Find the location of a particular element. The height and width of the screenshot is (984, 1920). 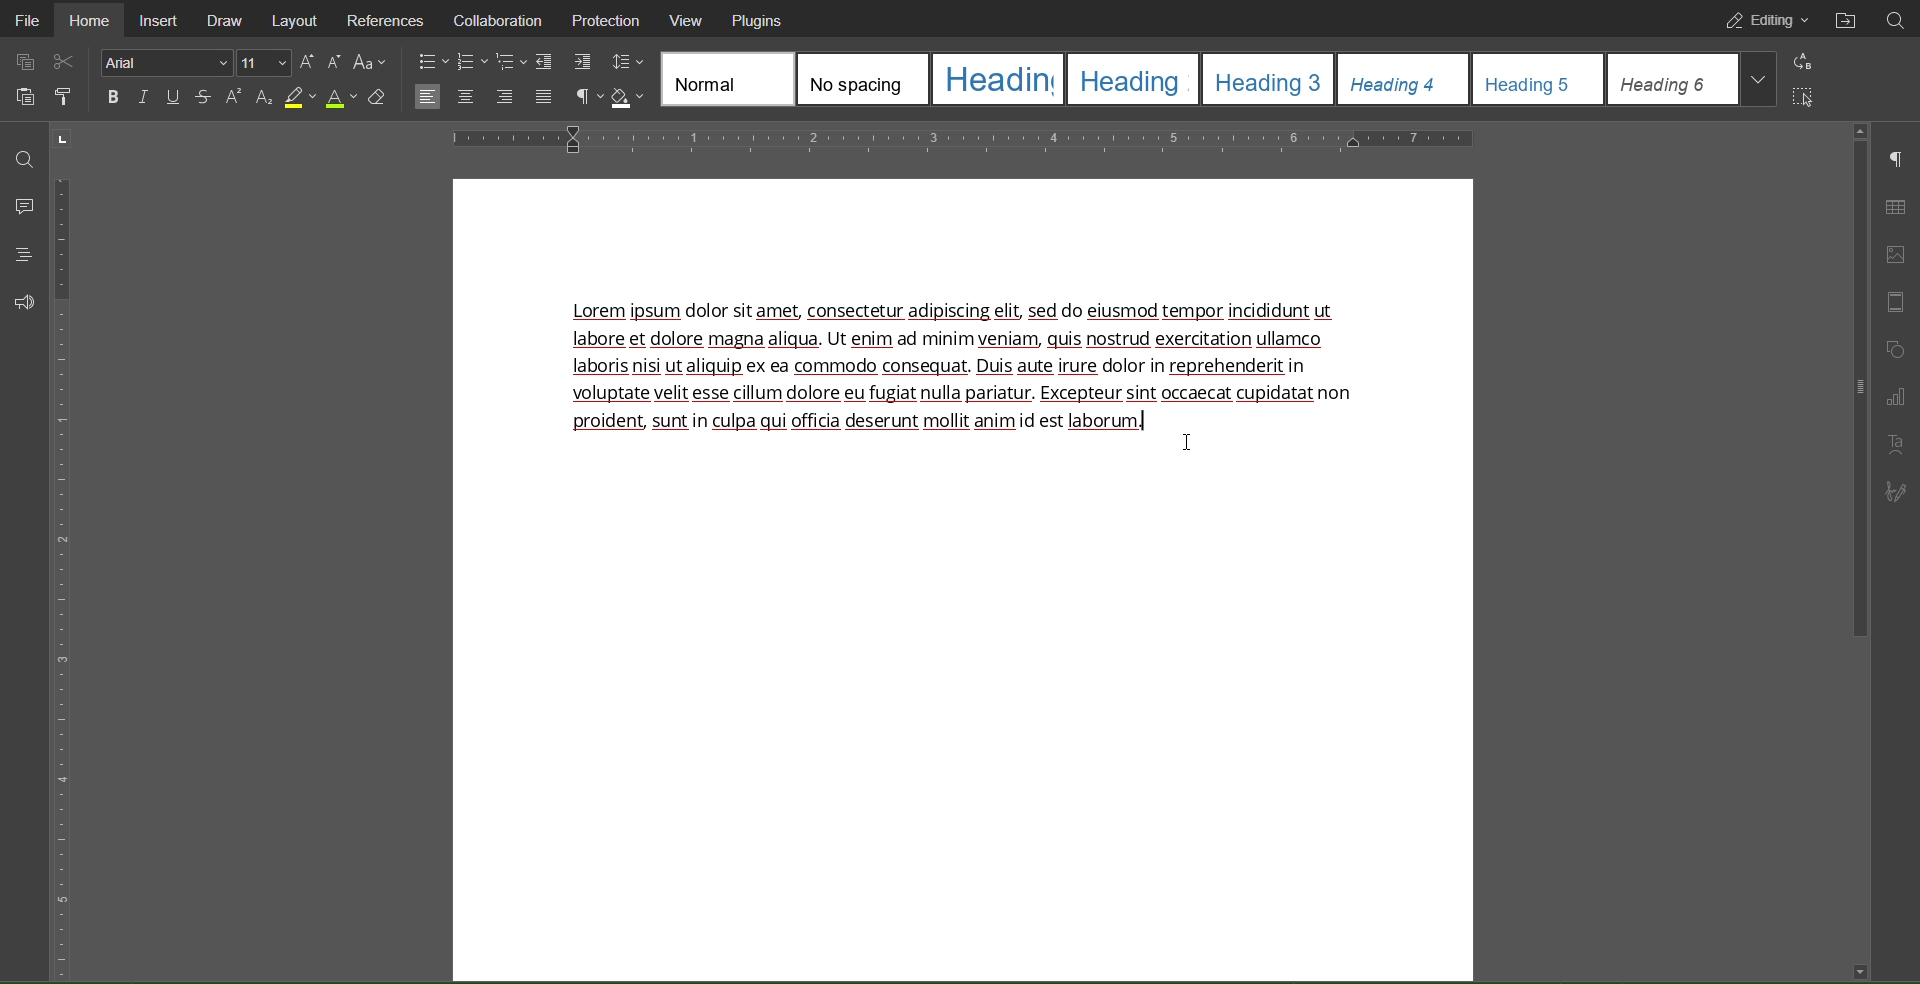

Paragraph Settings is located at coordinates (1897, 158).